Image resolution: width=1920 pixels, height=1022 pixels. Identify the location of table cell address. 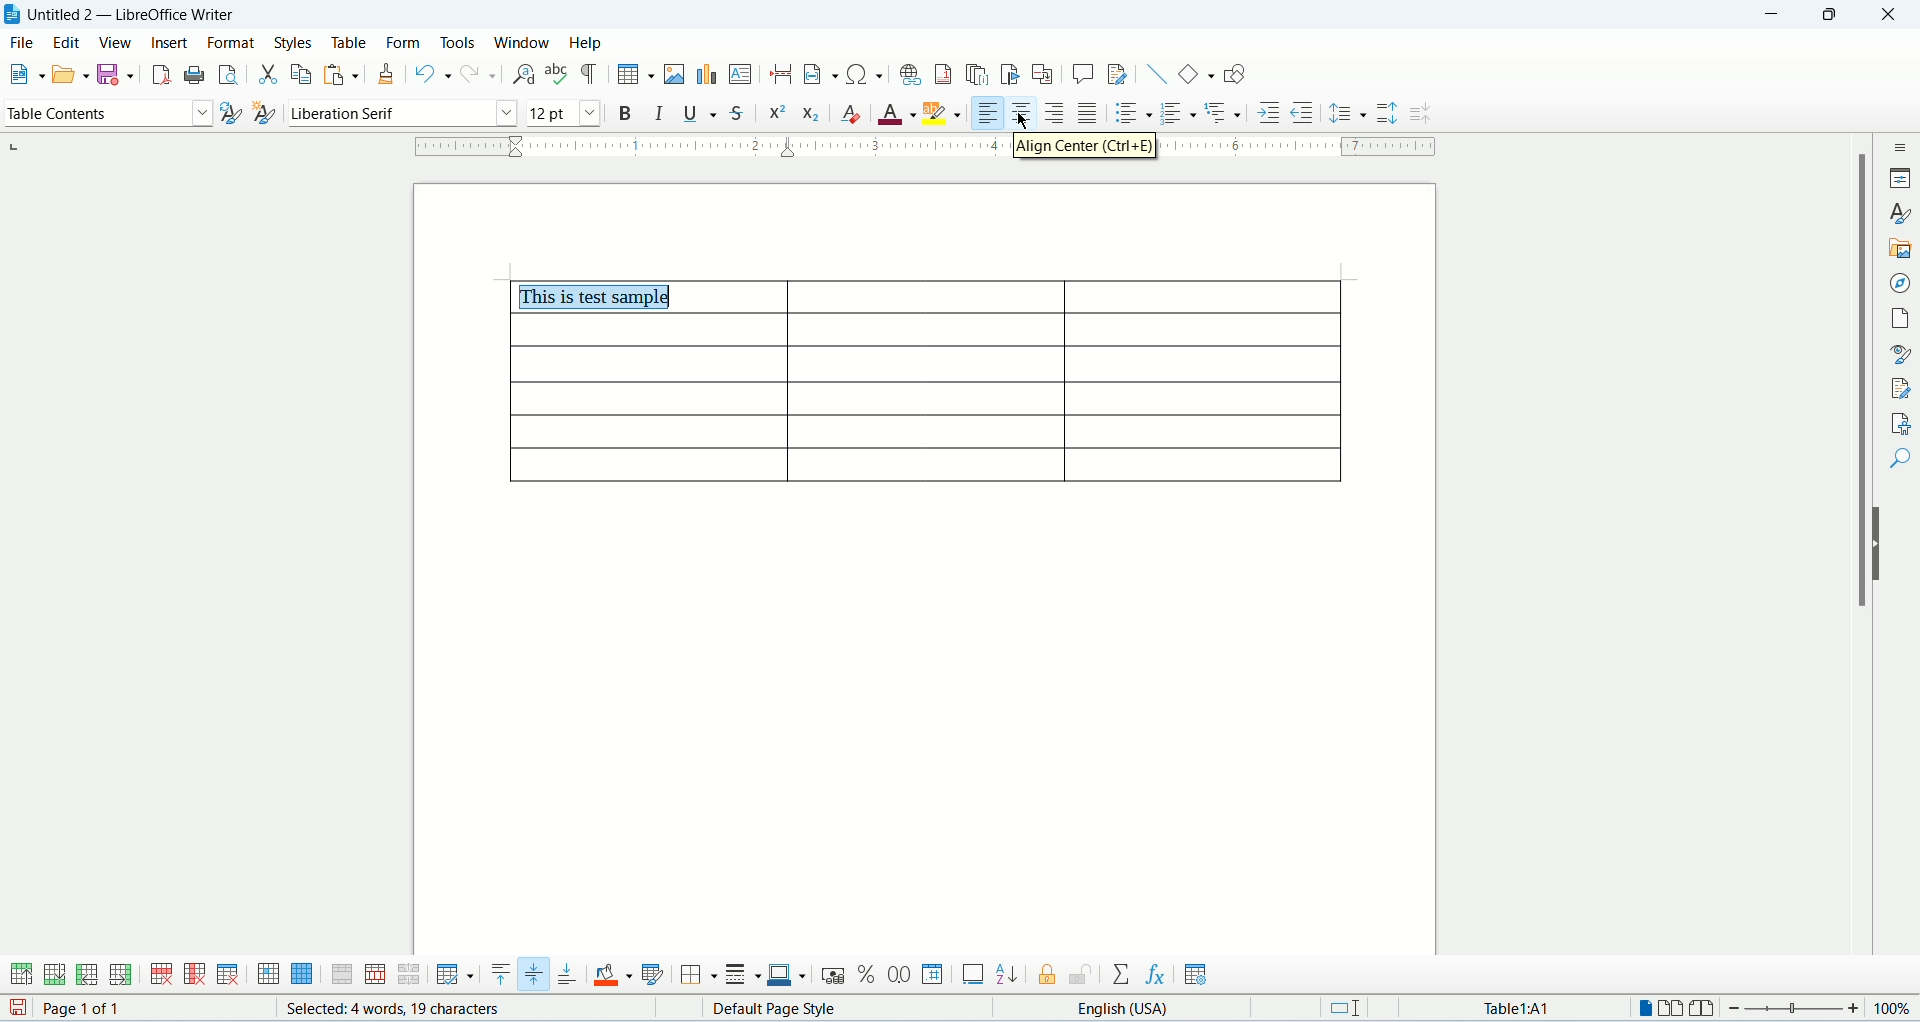
(1502, 1007).